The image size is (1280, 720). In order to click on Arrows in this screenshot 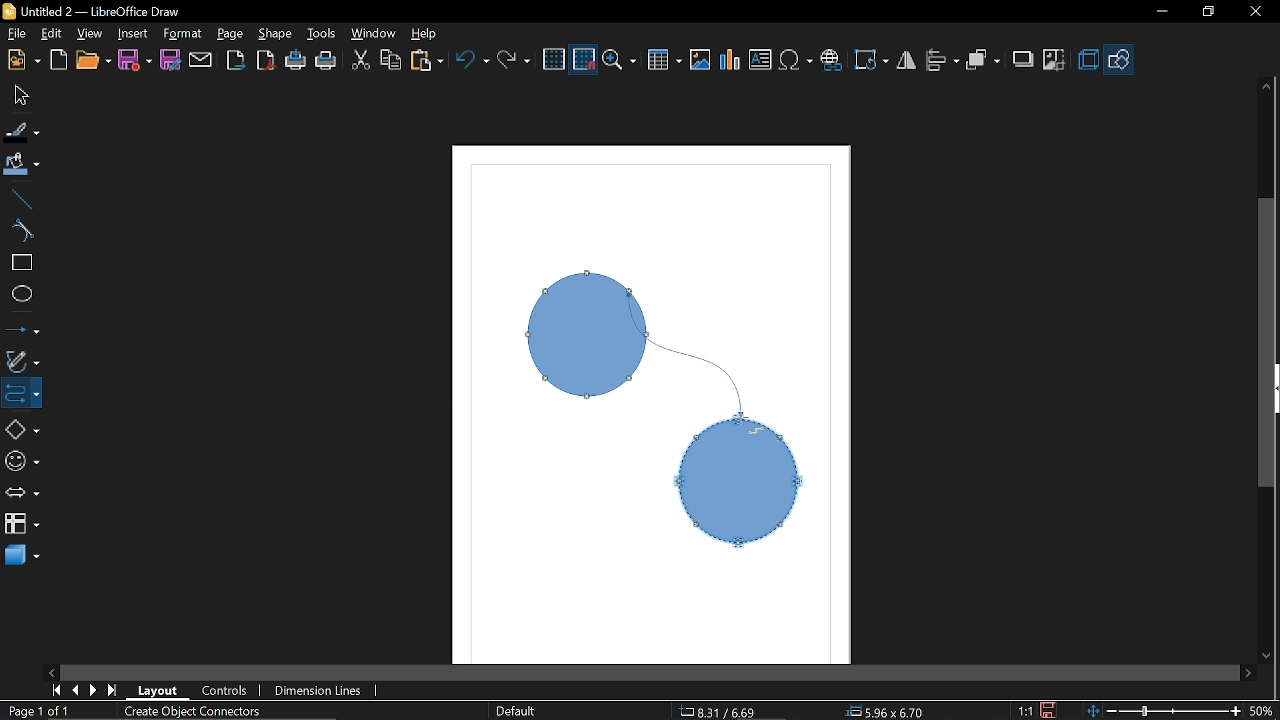, I will do `click(22, 495)`.